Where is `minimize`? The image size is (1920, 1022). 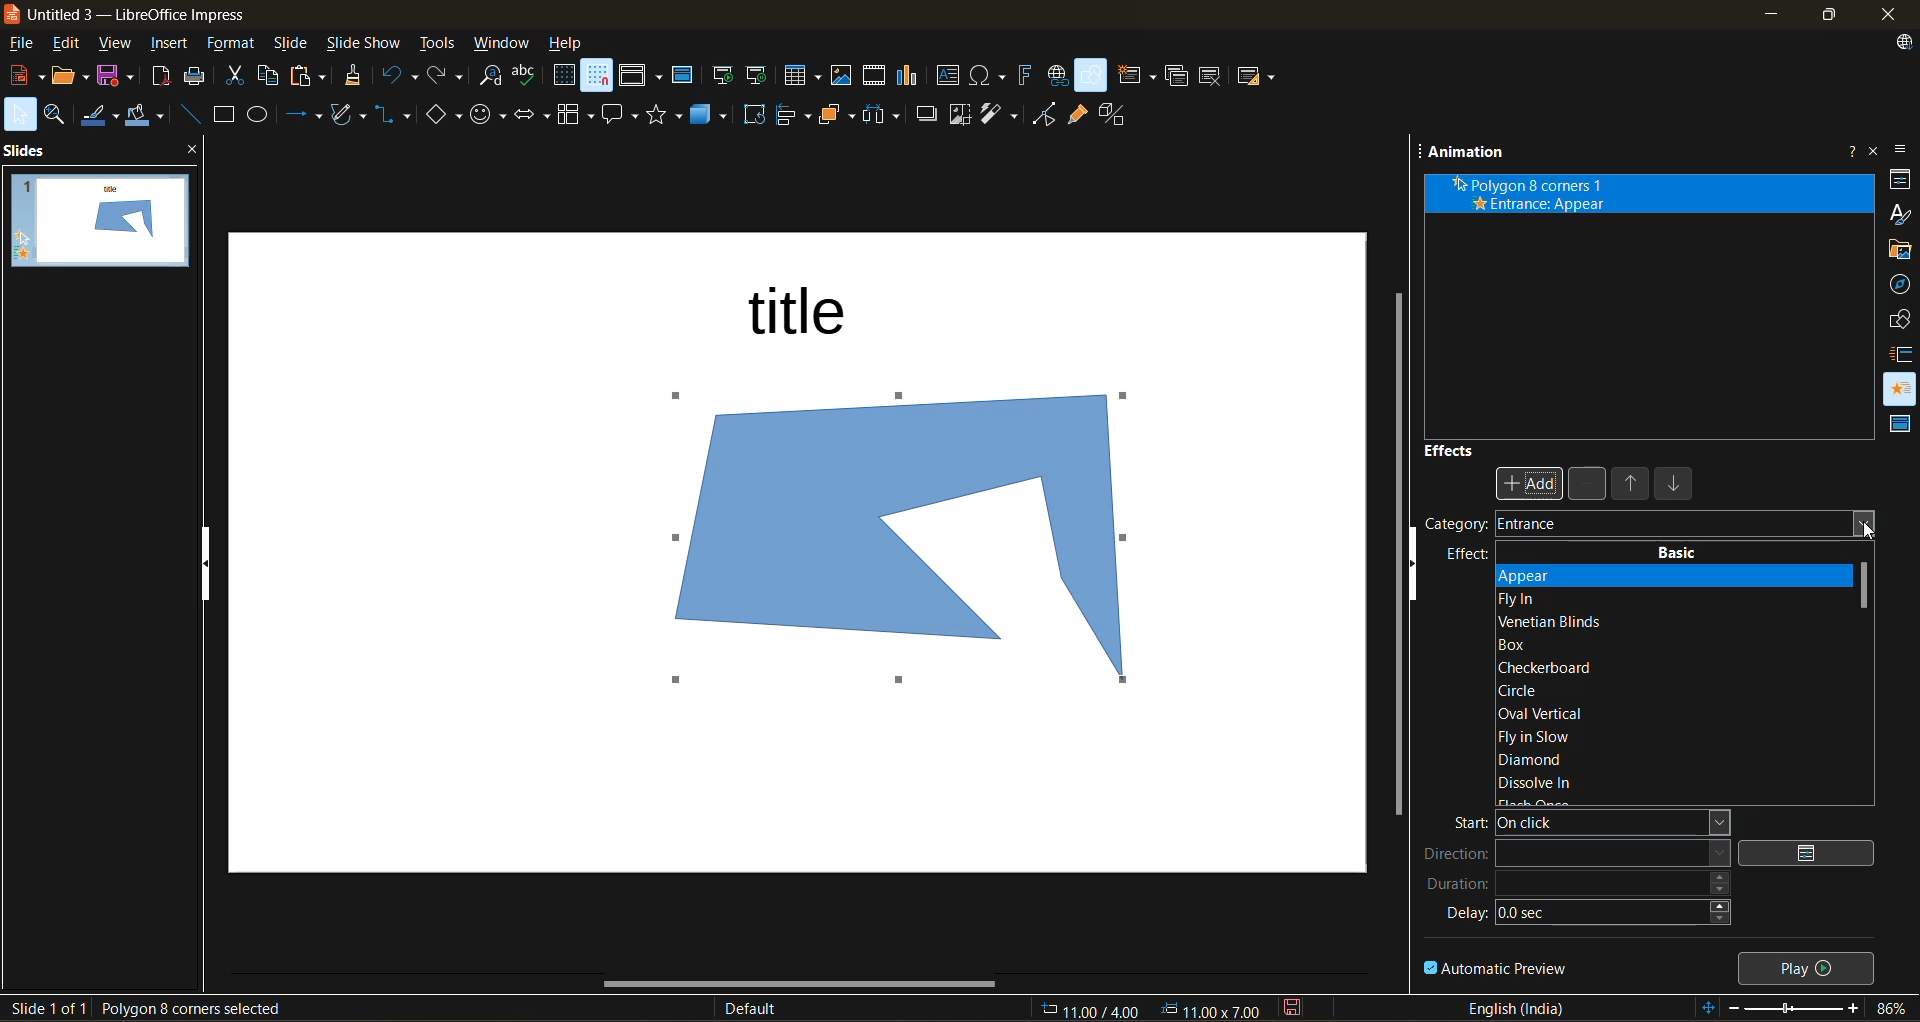
minimize is located at coordinates (1767, 17).